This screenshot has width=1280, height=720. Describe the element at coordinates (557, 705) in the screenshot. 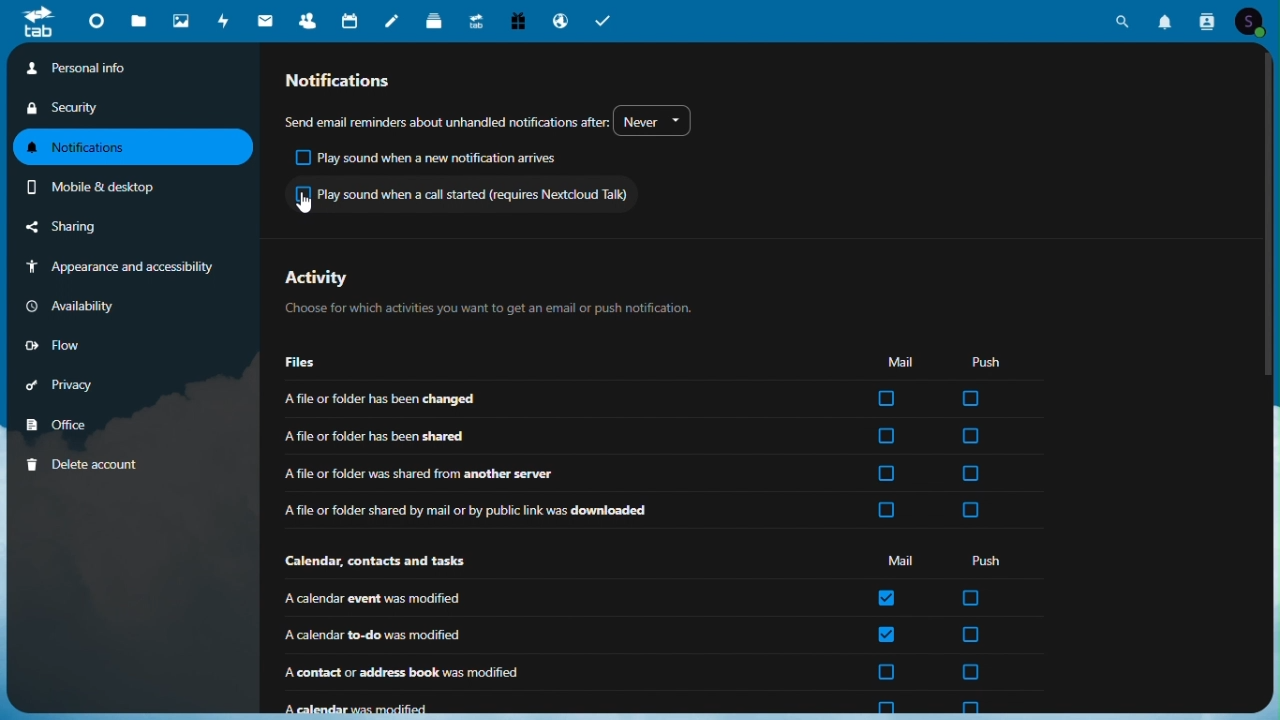

I see `Calendar was modified` at that location.